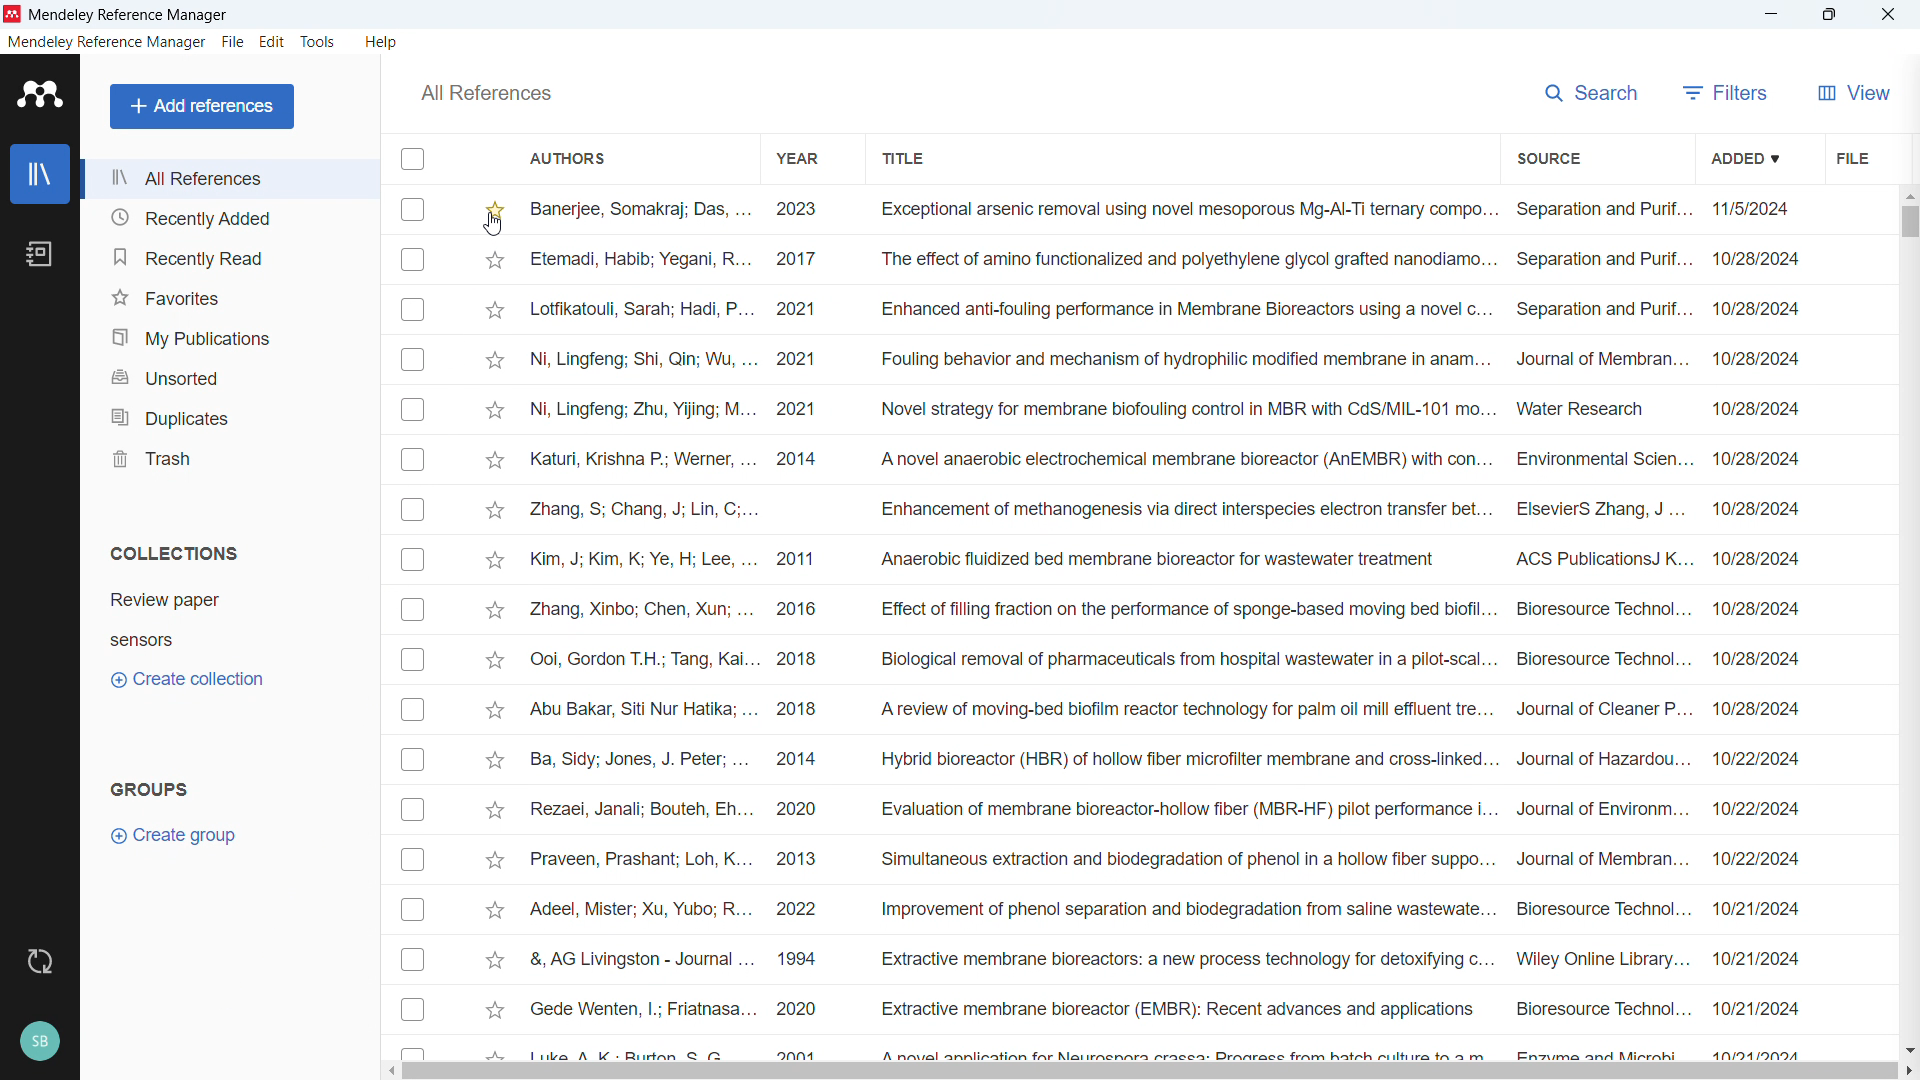 This screenshot has height=1080, width=1920. What do you see at coordinates (1908, 1070) in the screenshot?
I see `Scroll right ` at bounding box center [1908, 1070].